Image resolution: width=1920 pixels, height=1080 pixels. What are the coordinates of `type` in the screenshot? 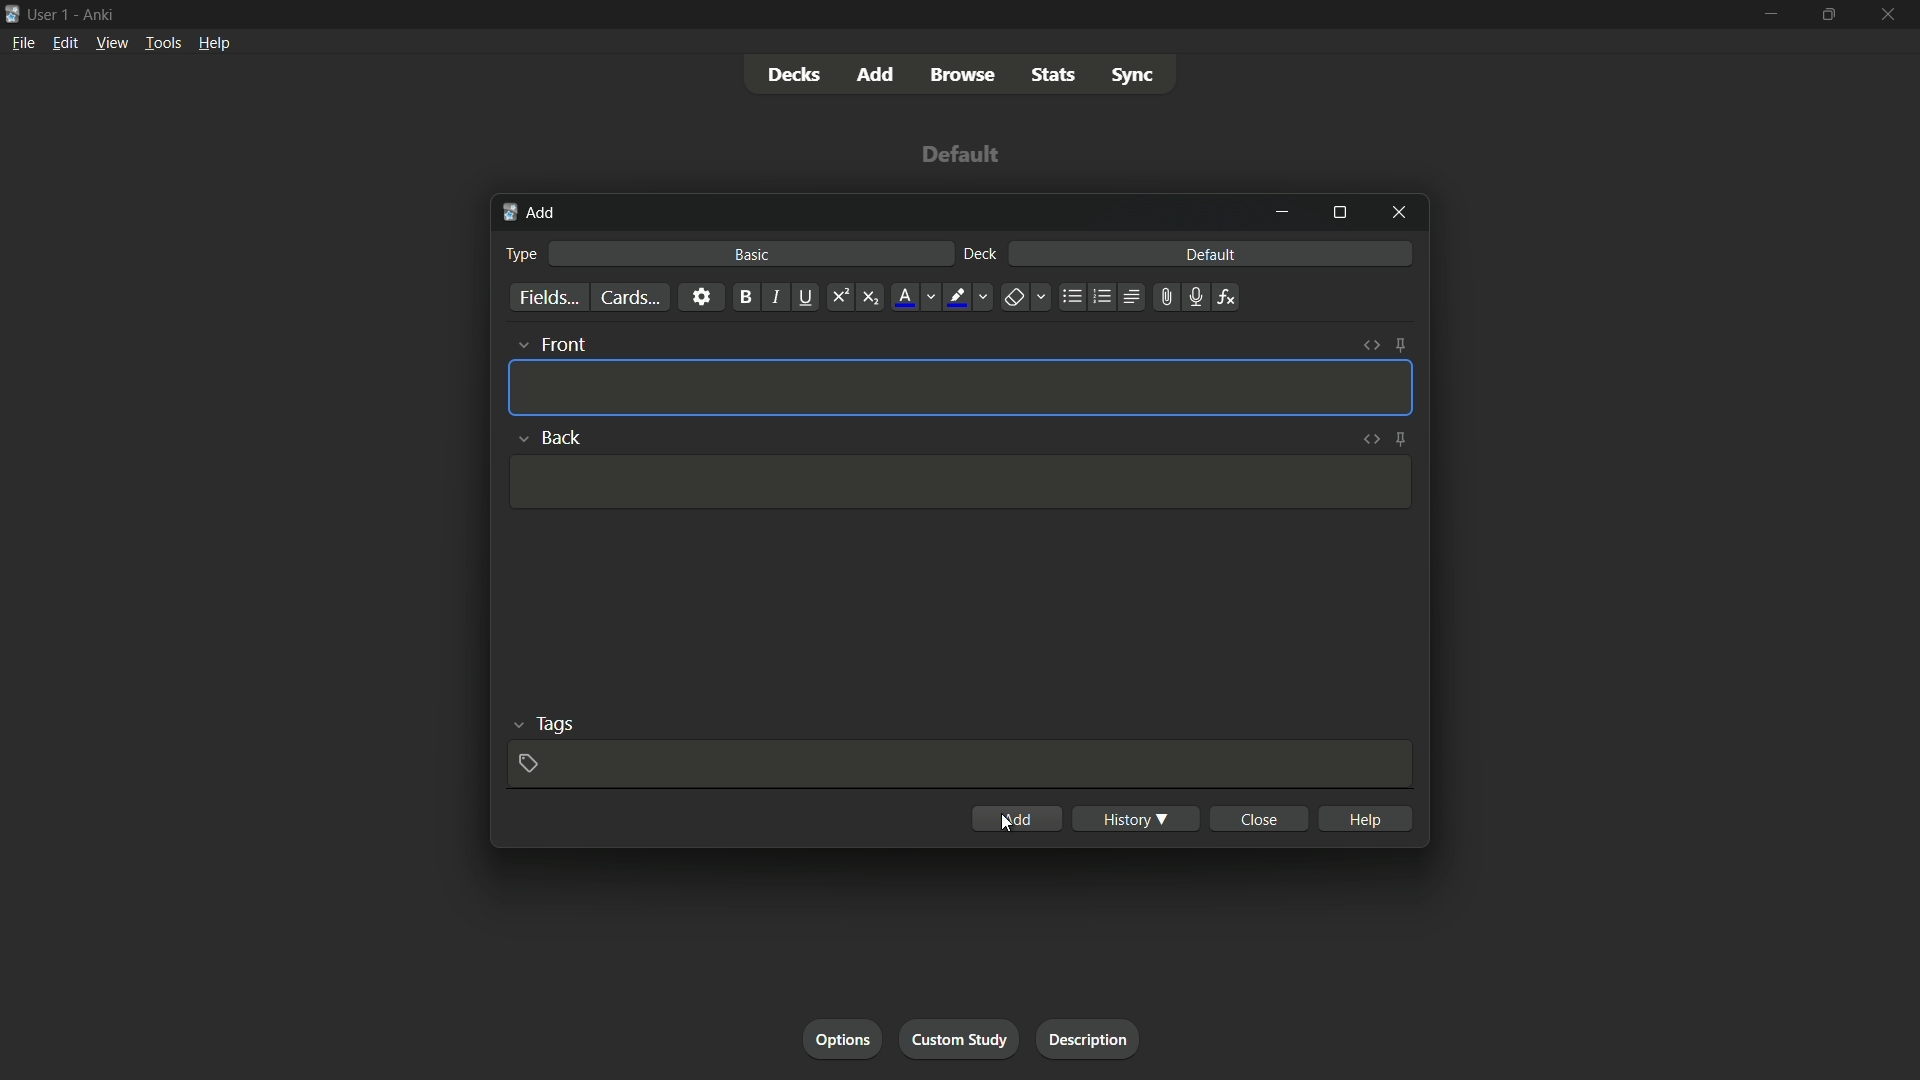 It's located at (524, 252).